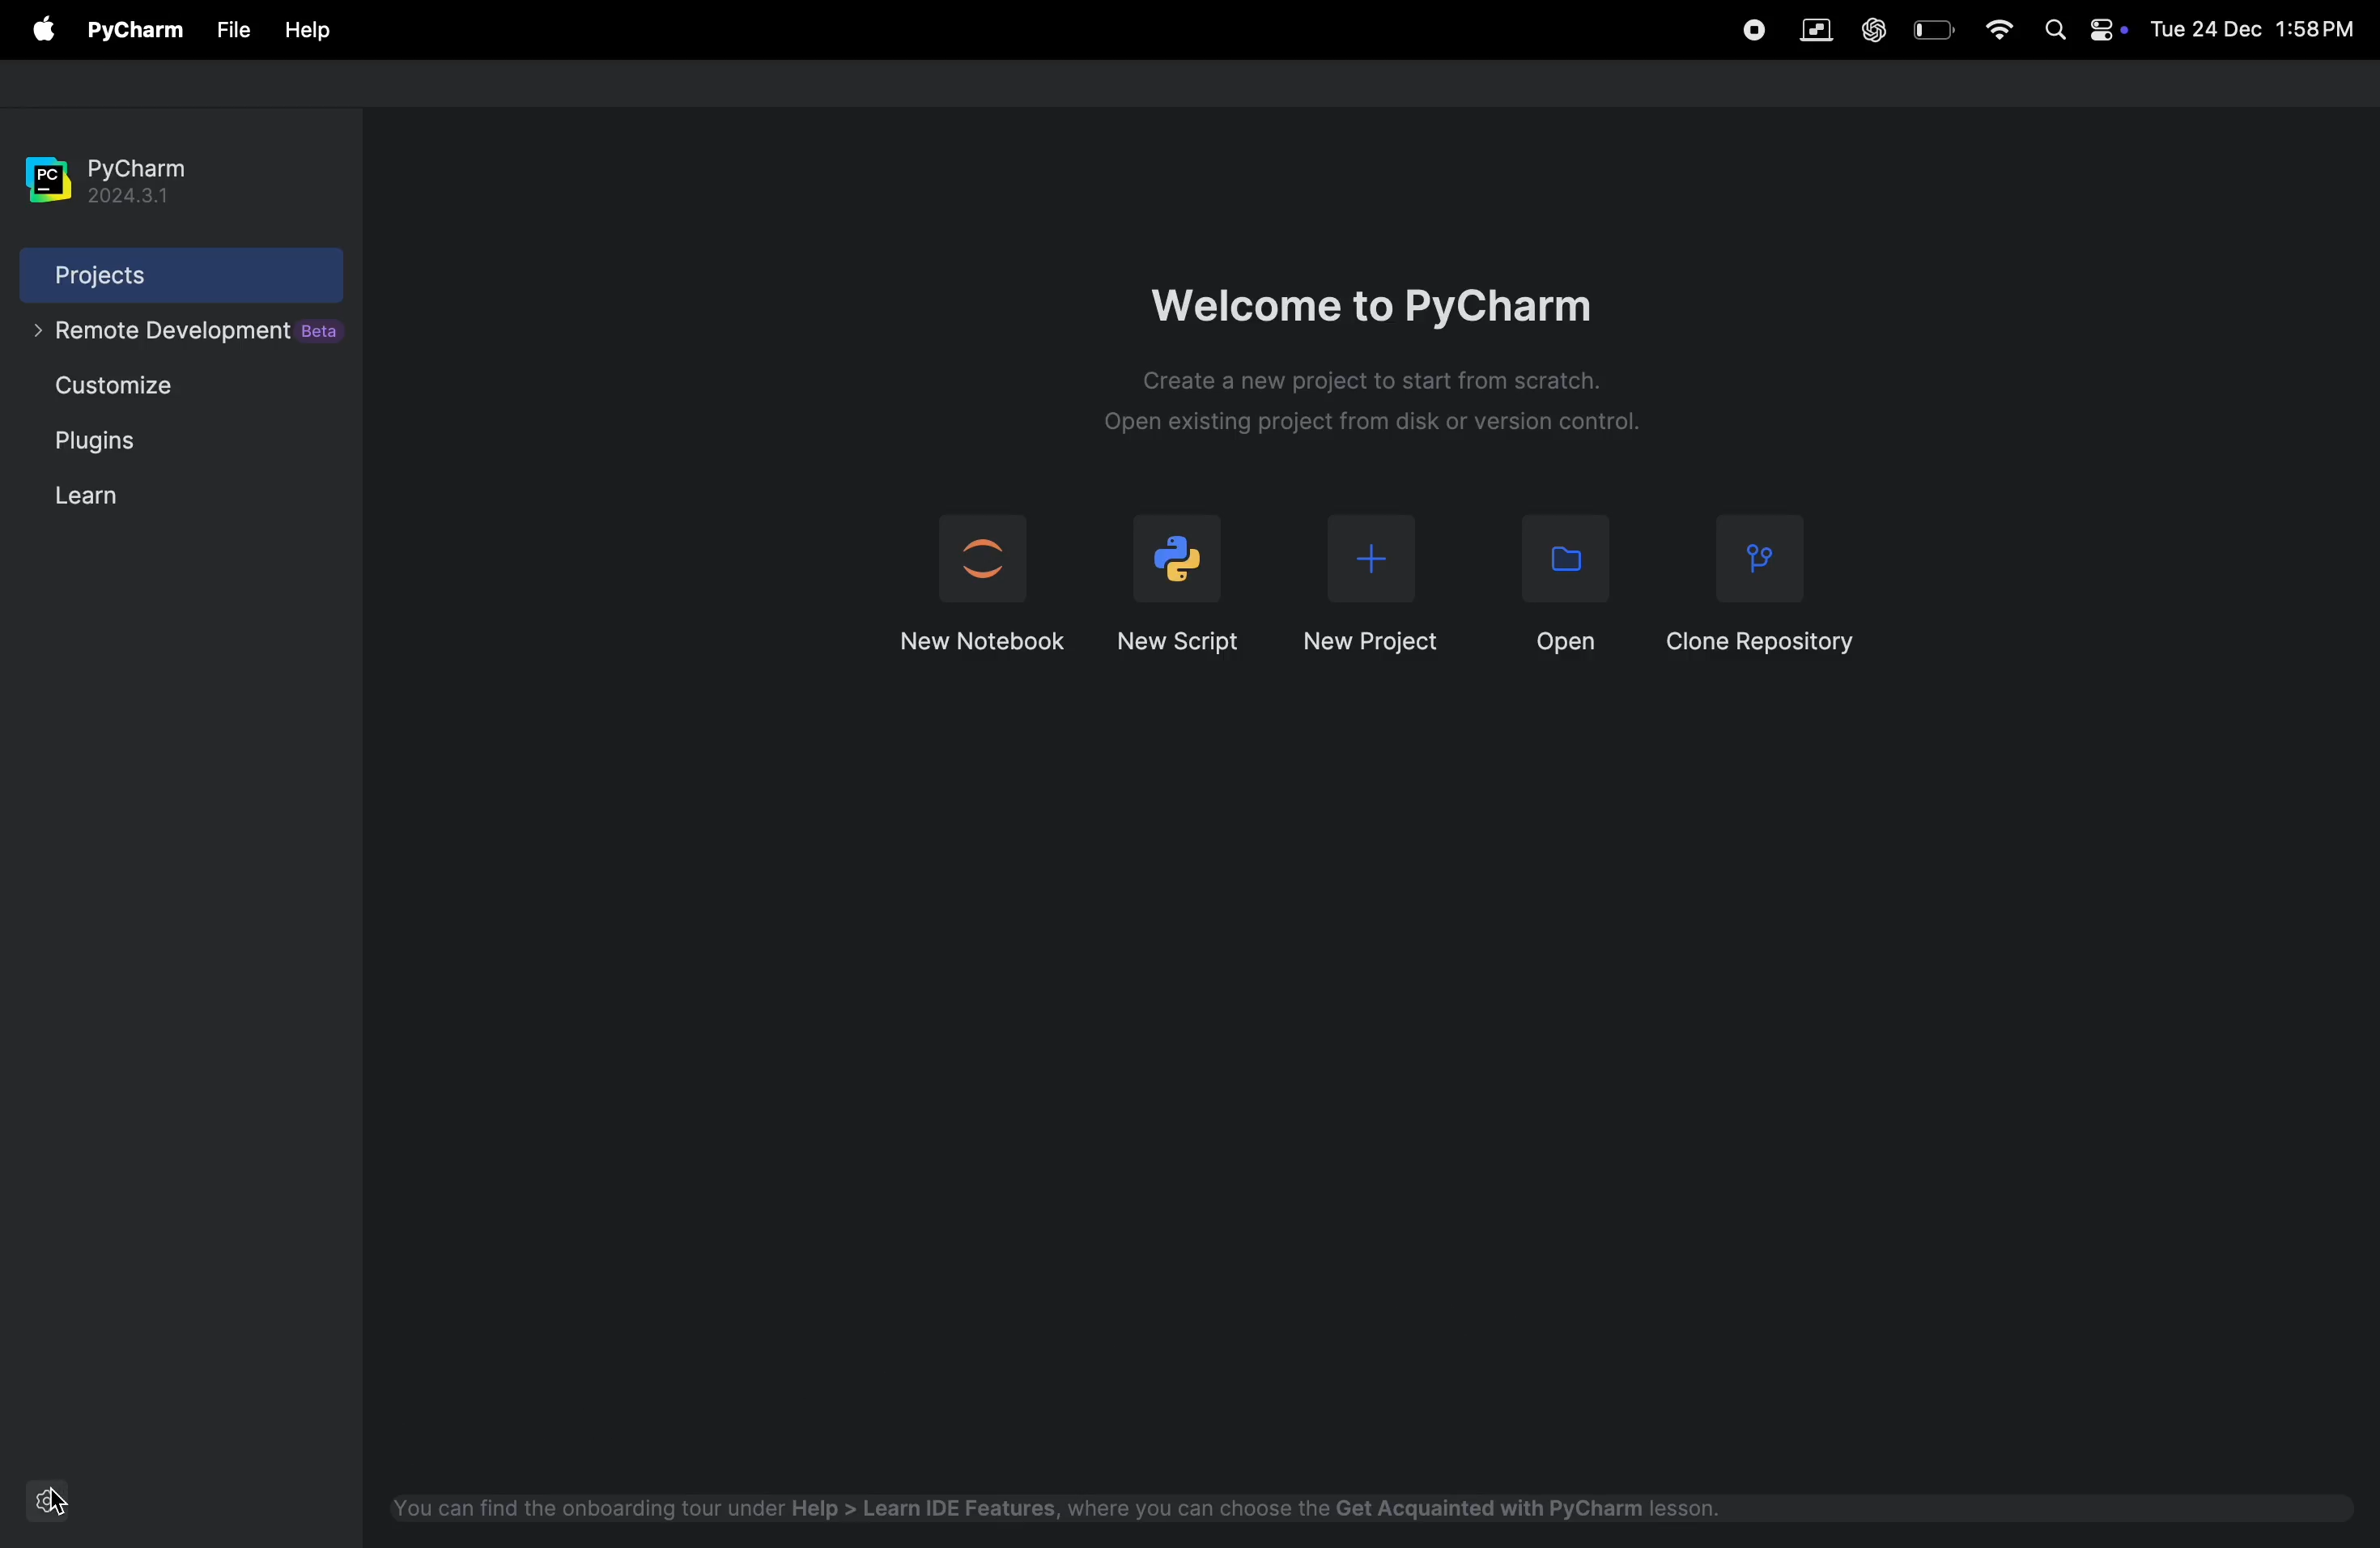 The height and width of the screenshot is (1548, 2380). Describe the element at coordinates (180, 338) in the screenshot. I see `remote development` at that location.